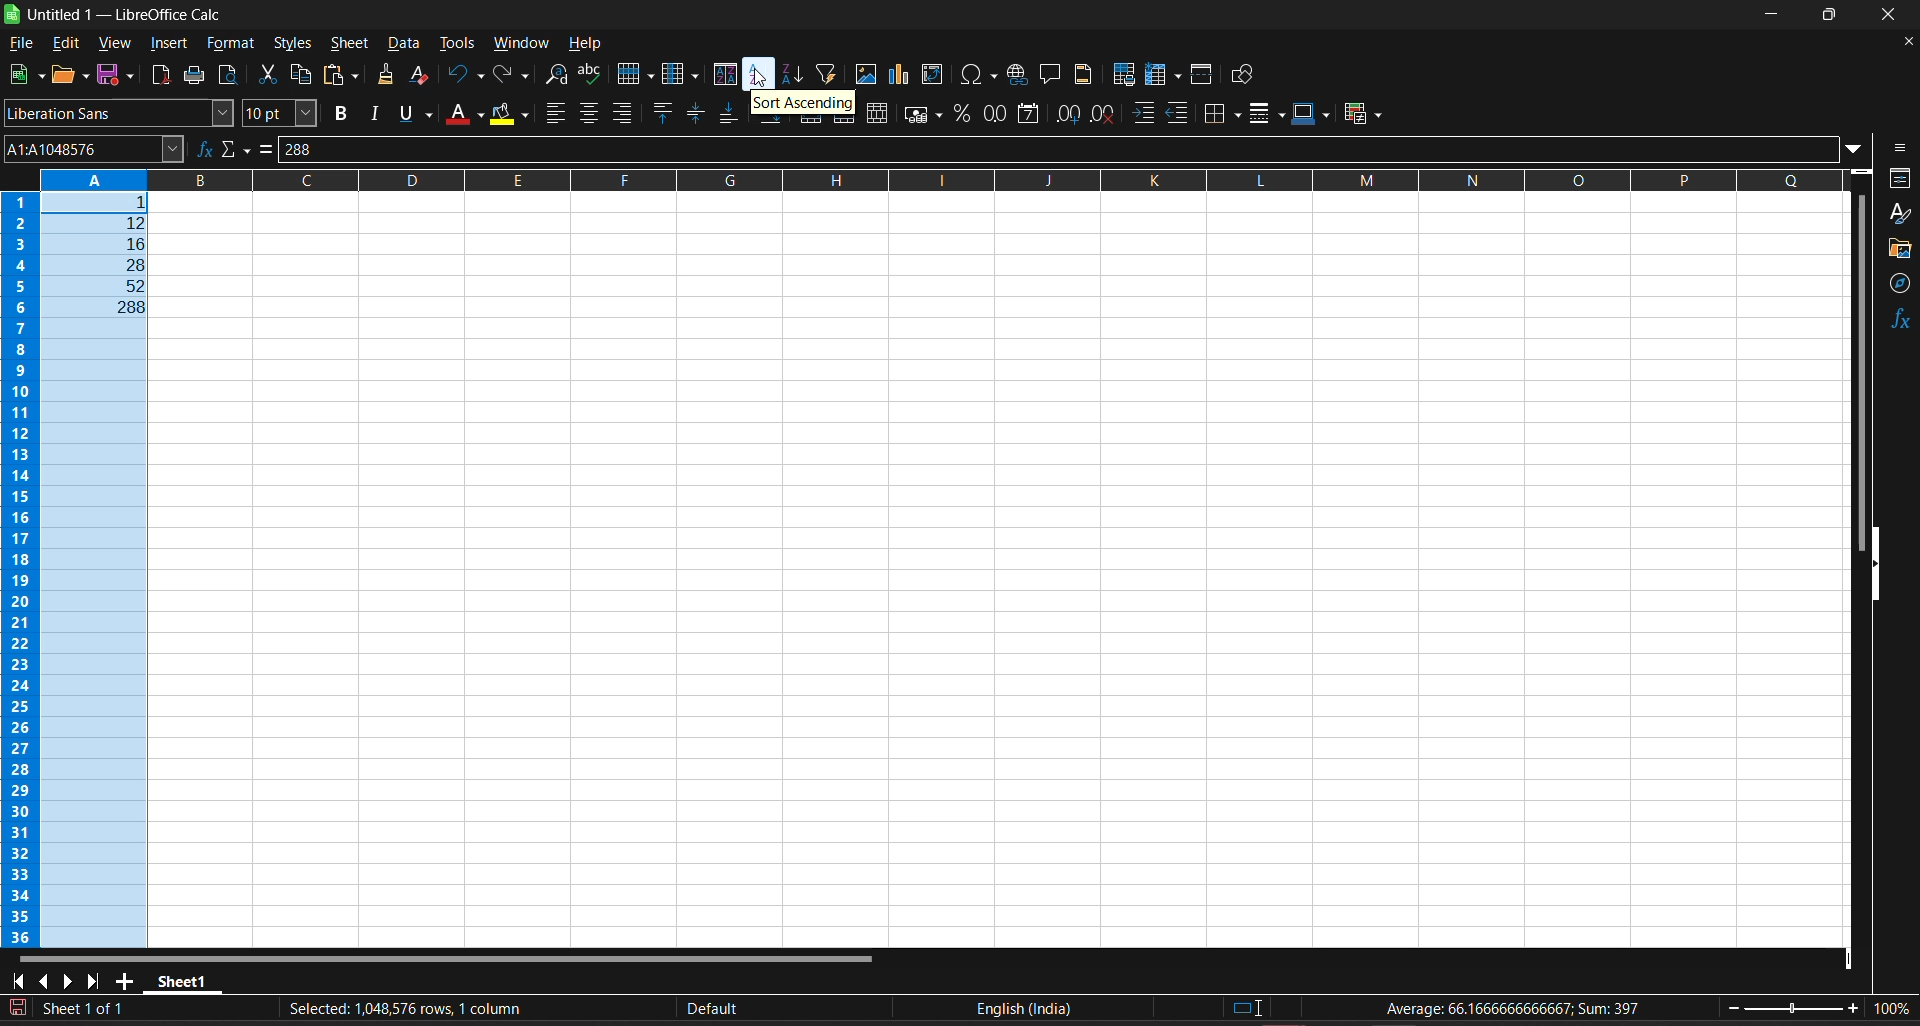  I want to click on row name, so click(21, 570).